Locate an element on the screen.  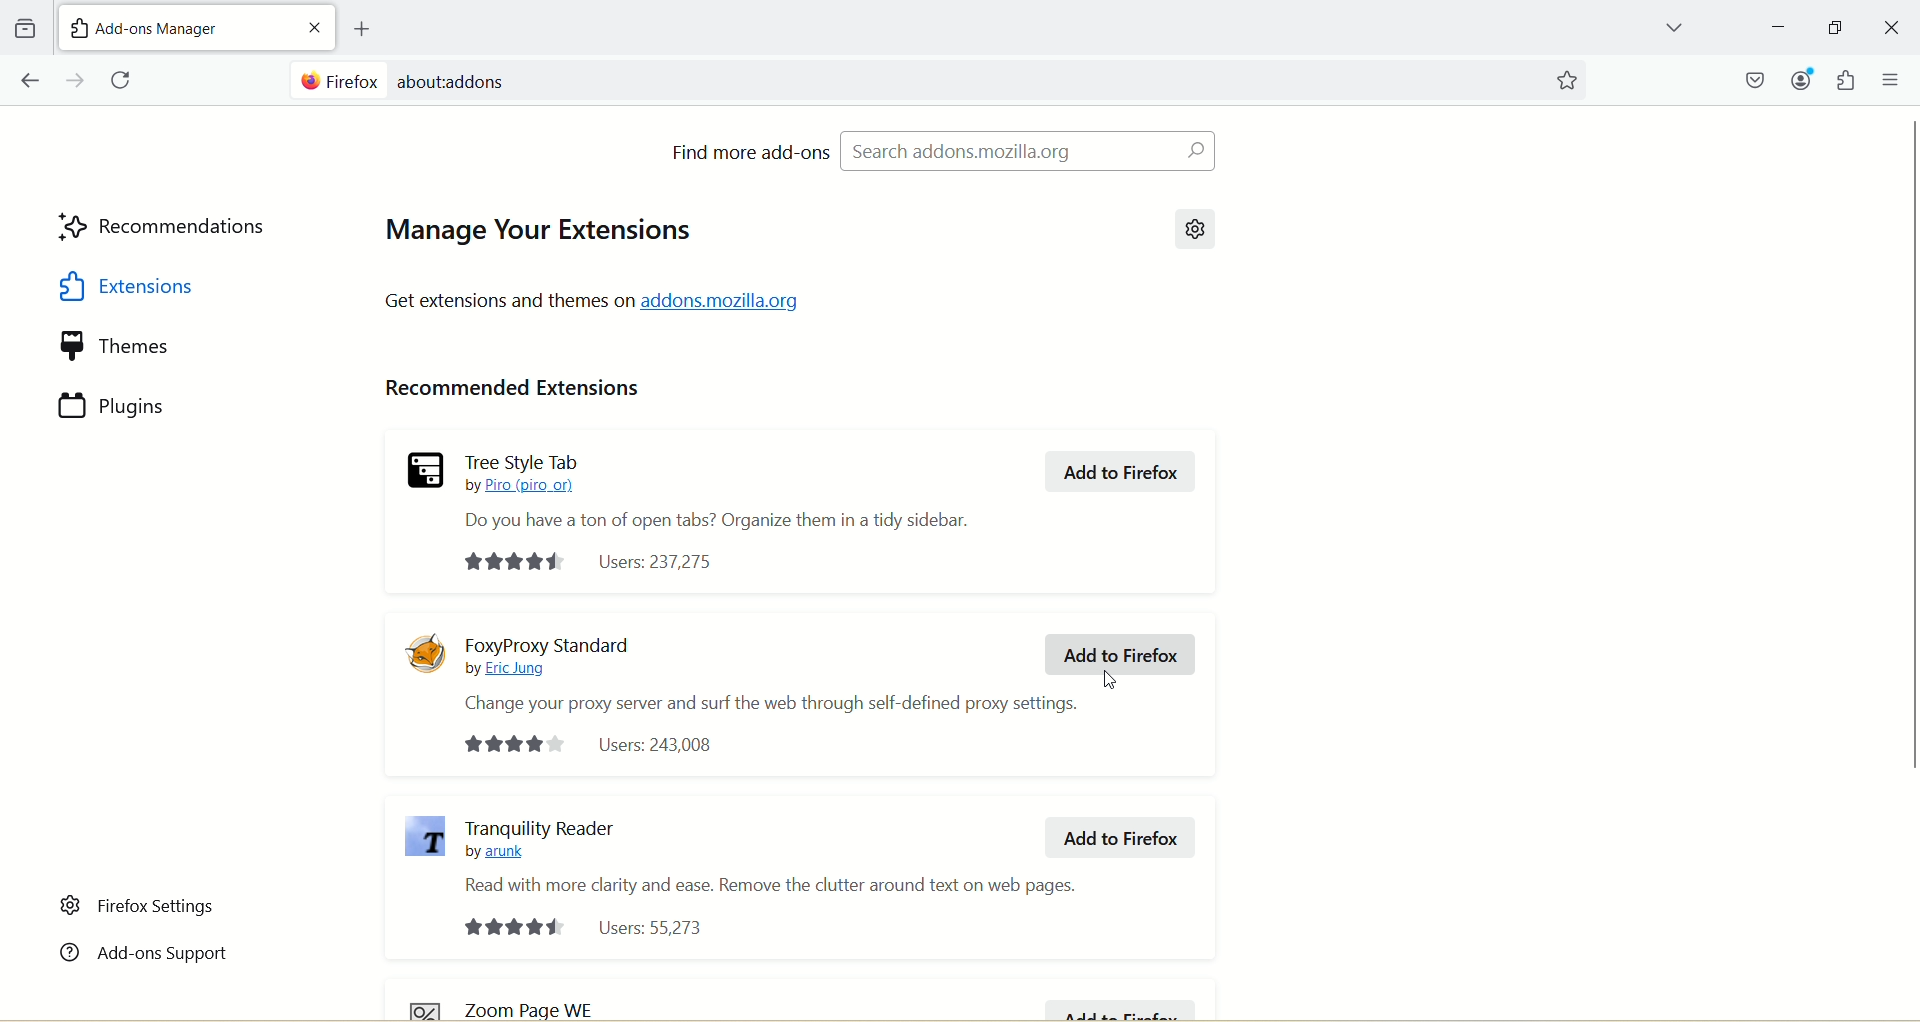
Users: 237275 is located at coordinates (591, 563).